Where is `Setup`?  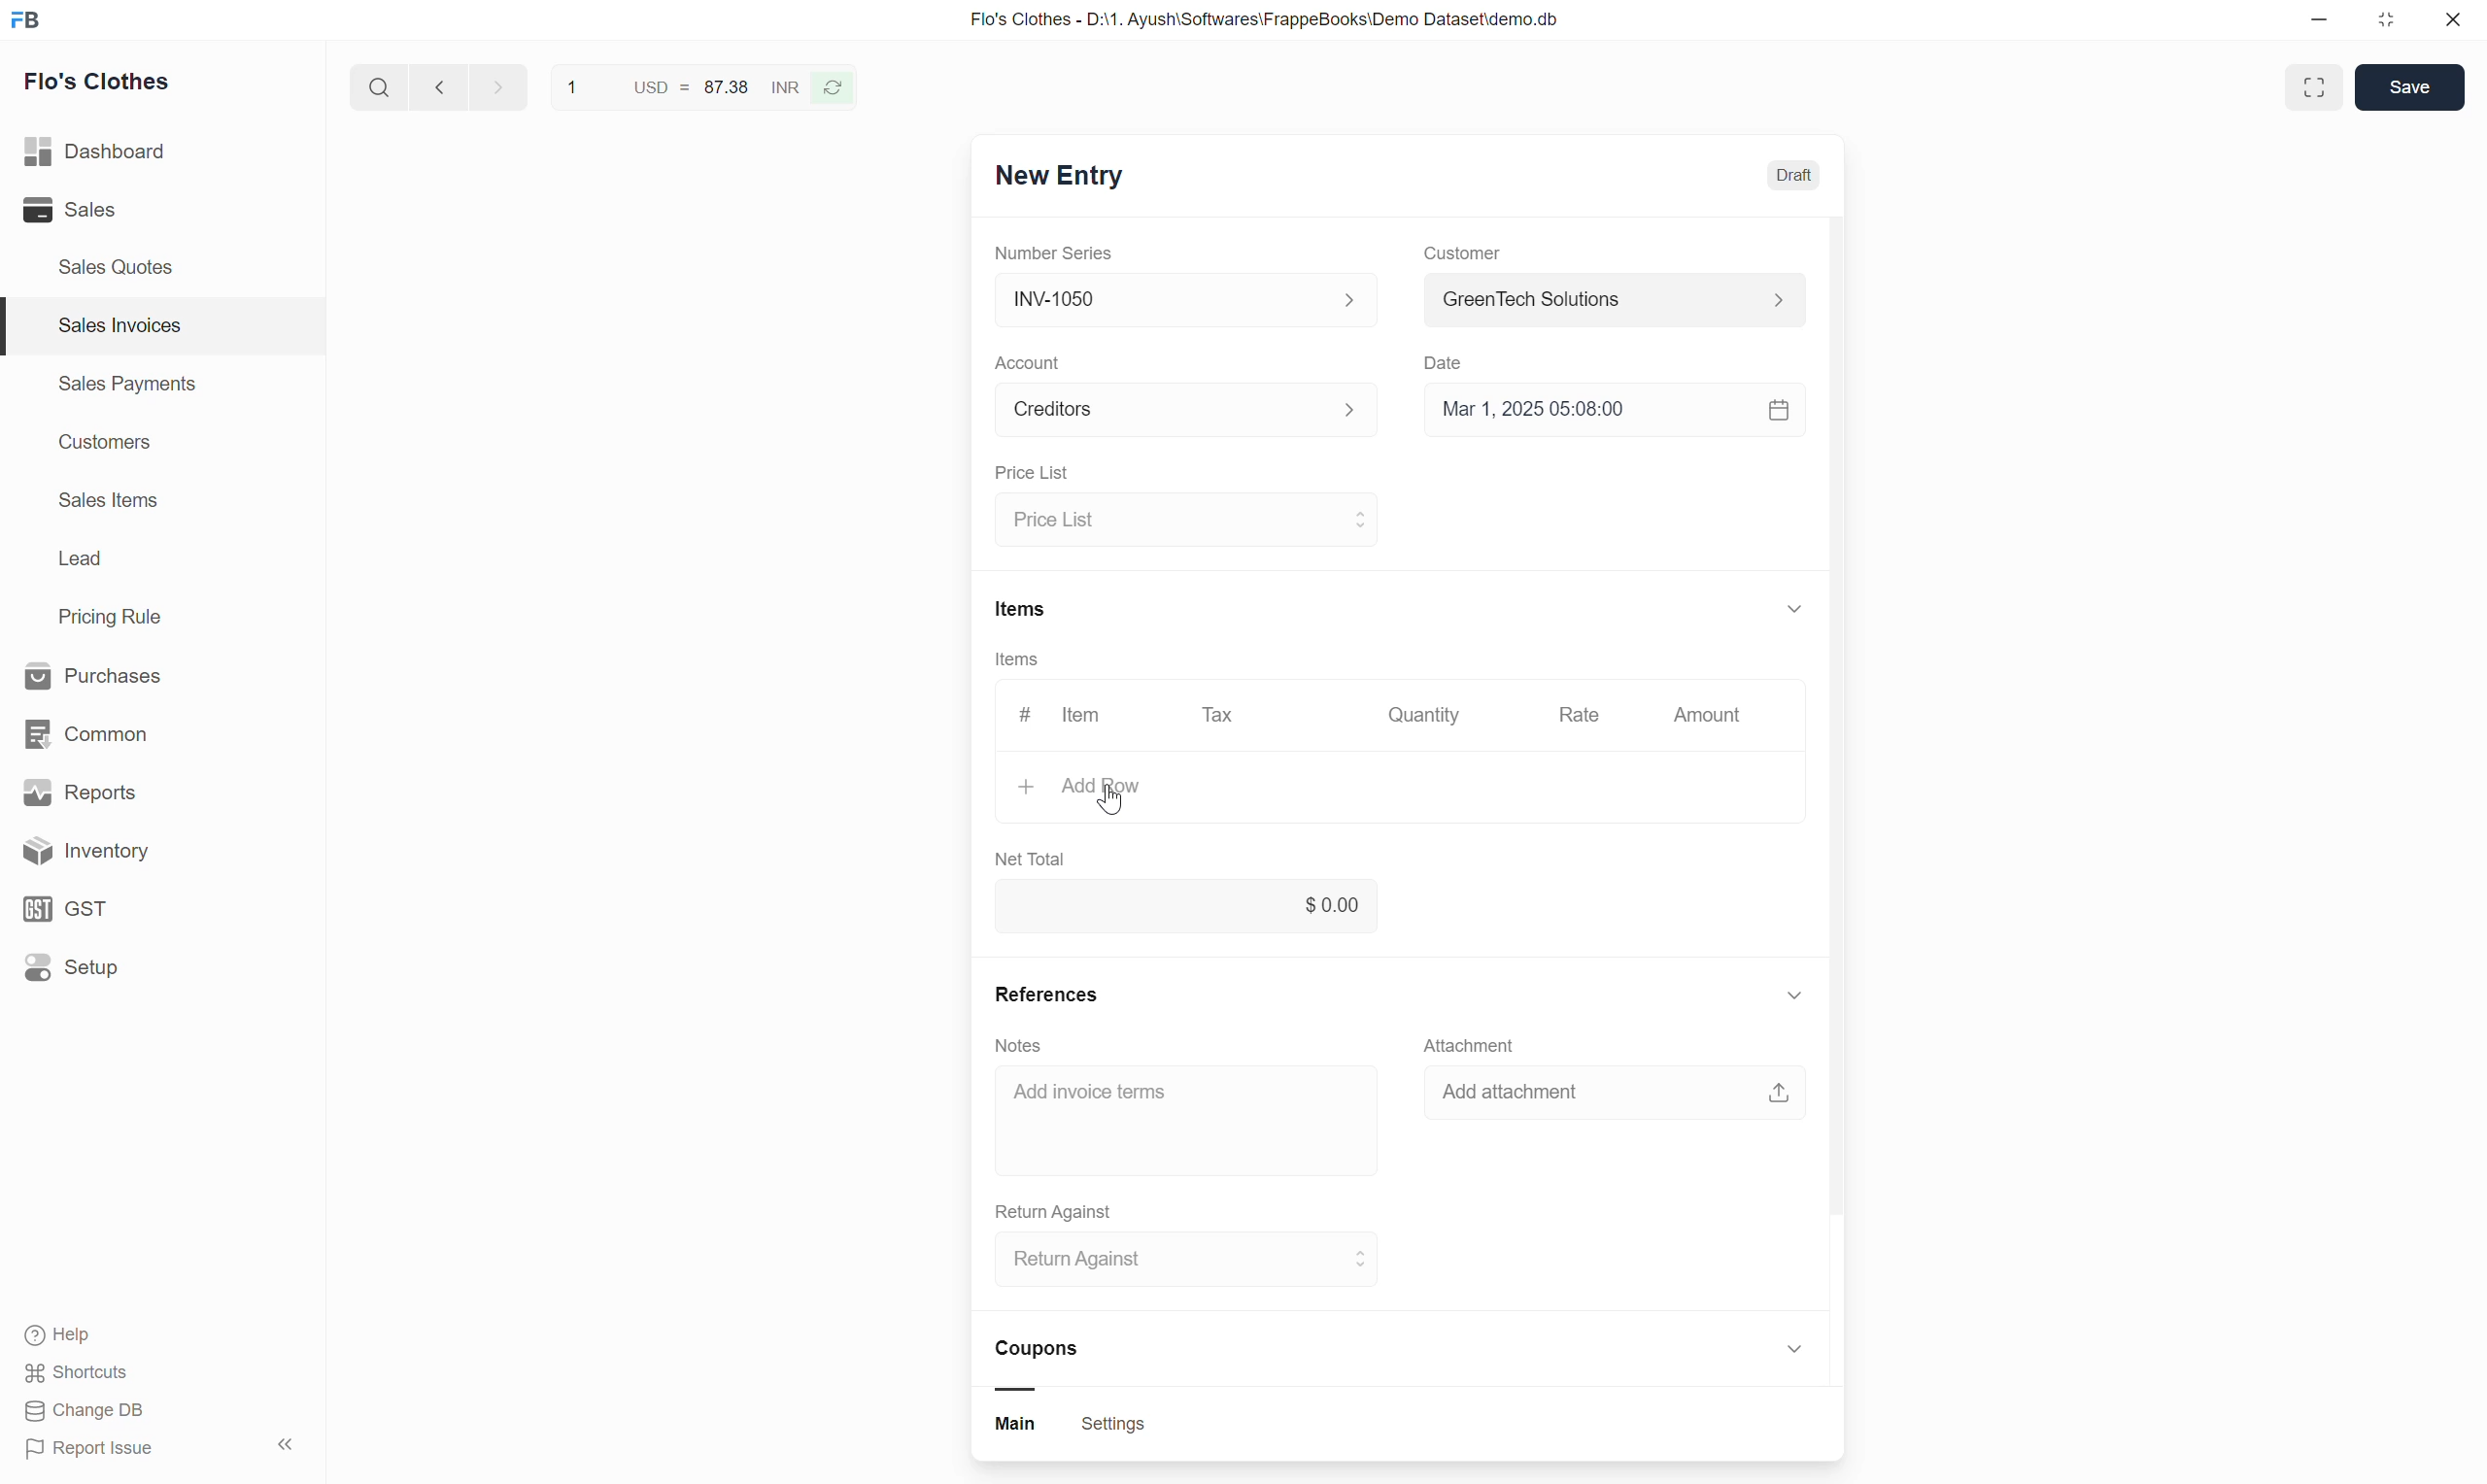
Setup is located at coordinates (144, 974).